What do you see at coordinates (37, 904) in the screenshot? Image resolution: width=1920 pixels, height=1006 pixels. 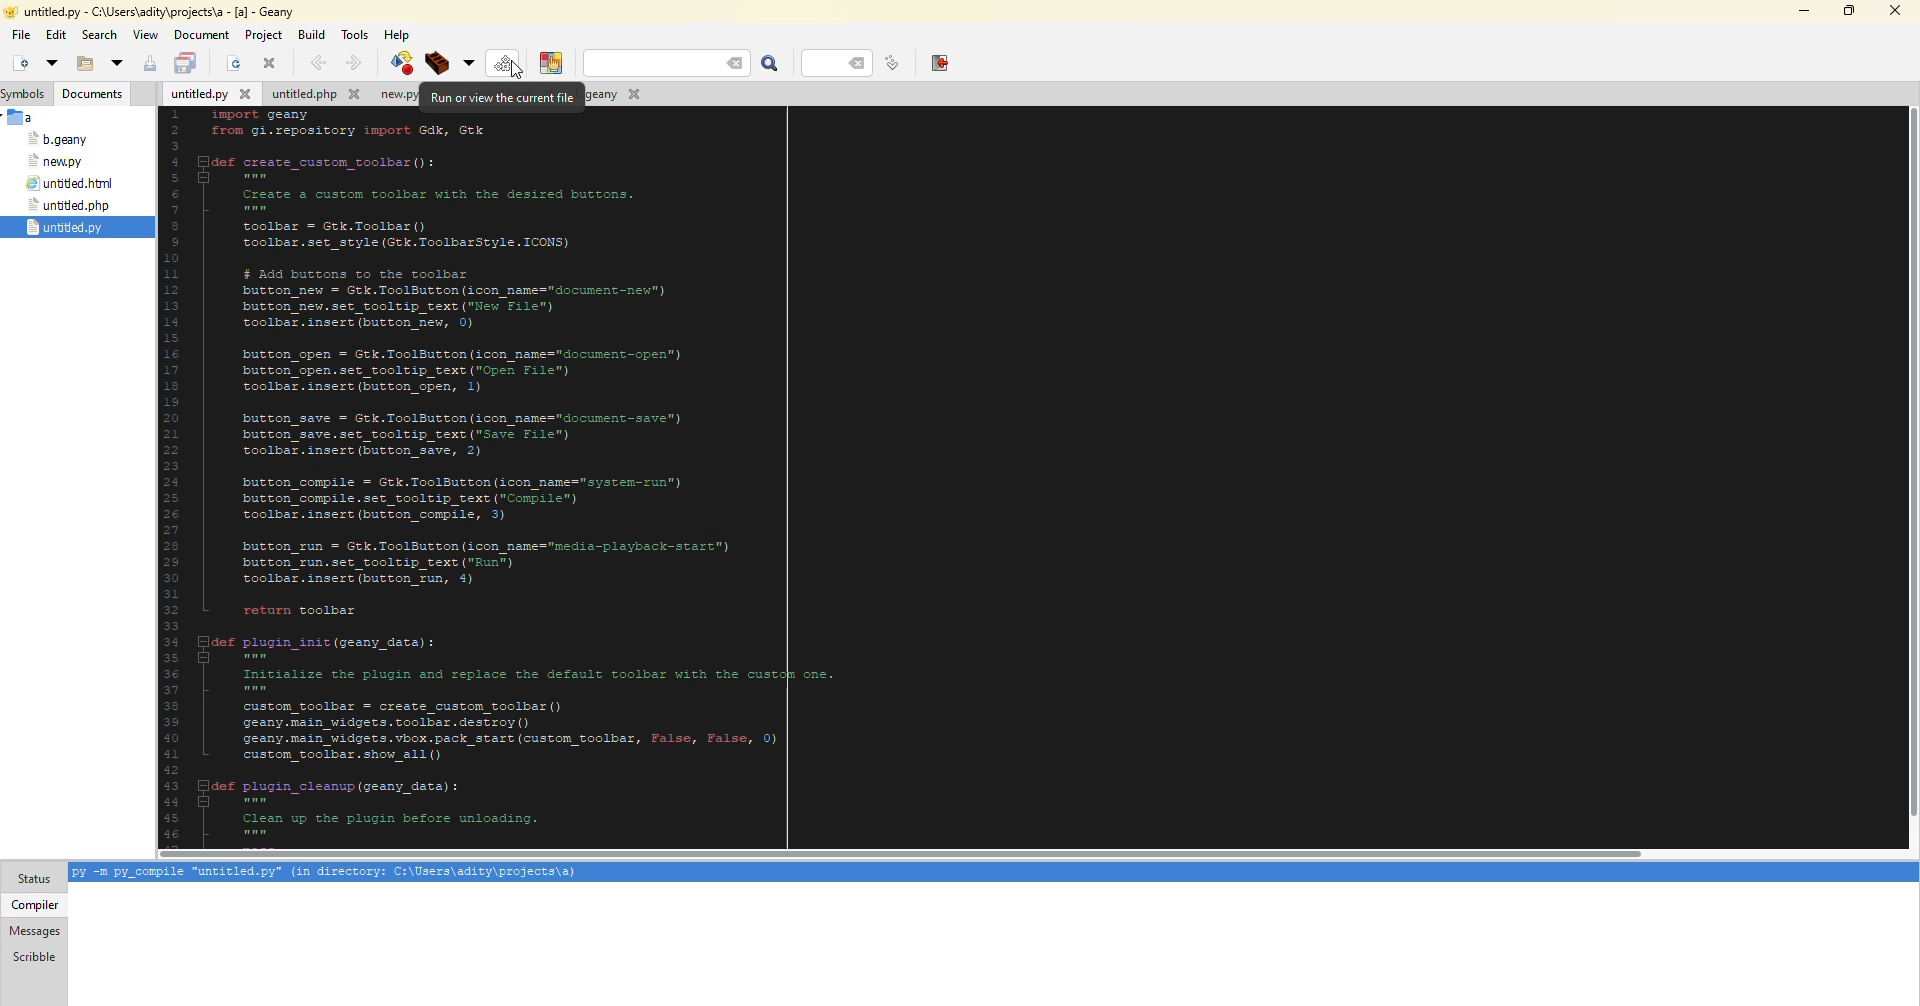 I see `compiler` at bounding box center [37, 904].